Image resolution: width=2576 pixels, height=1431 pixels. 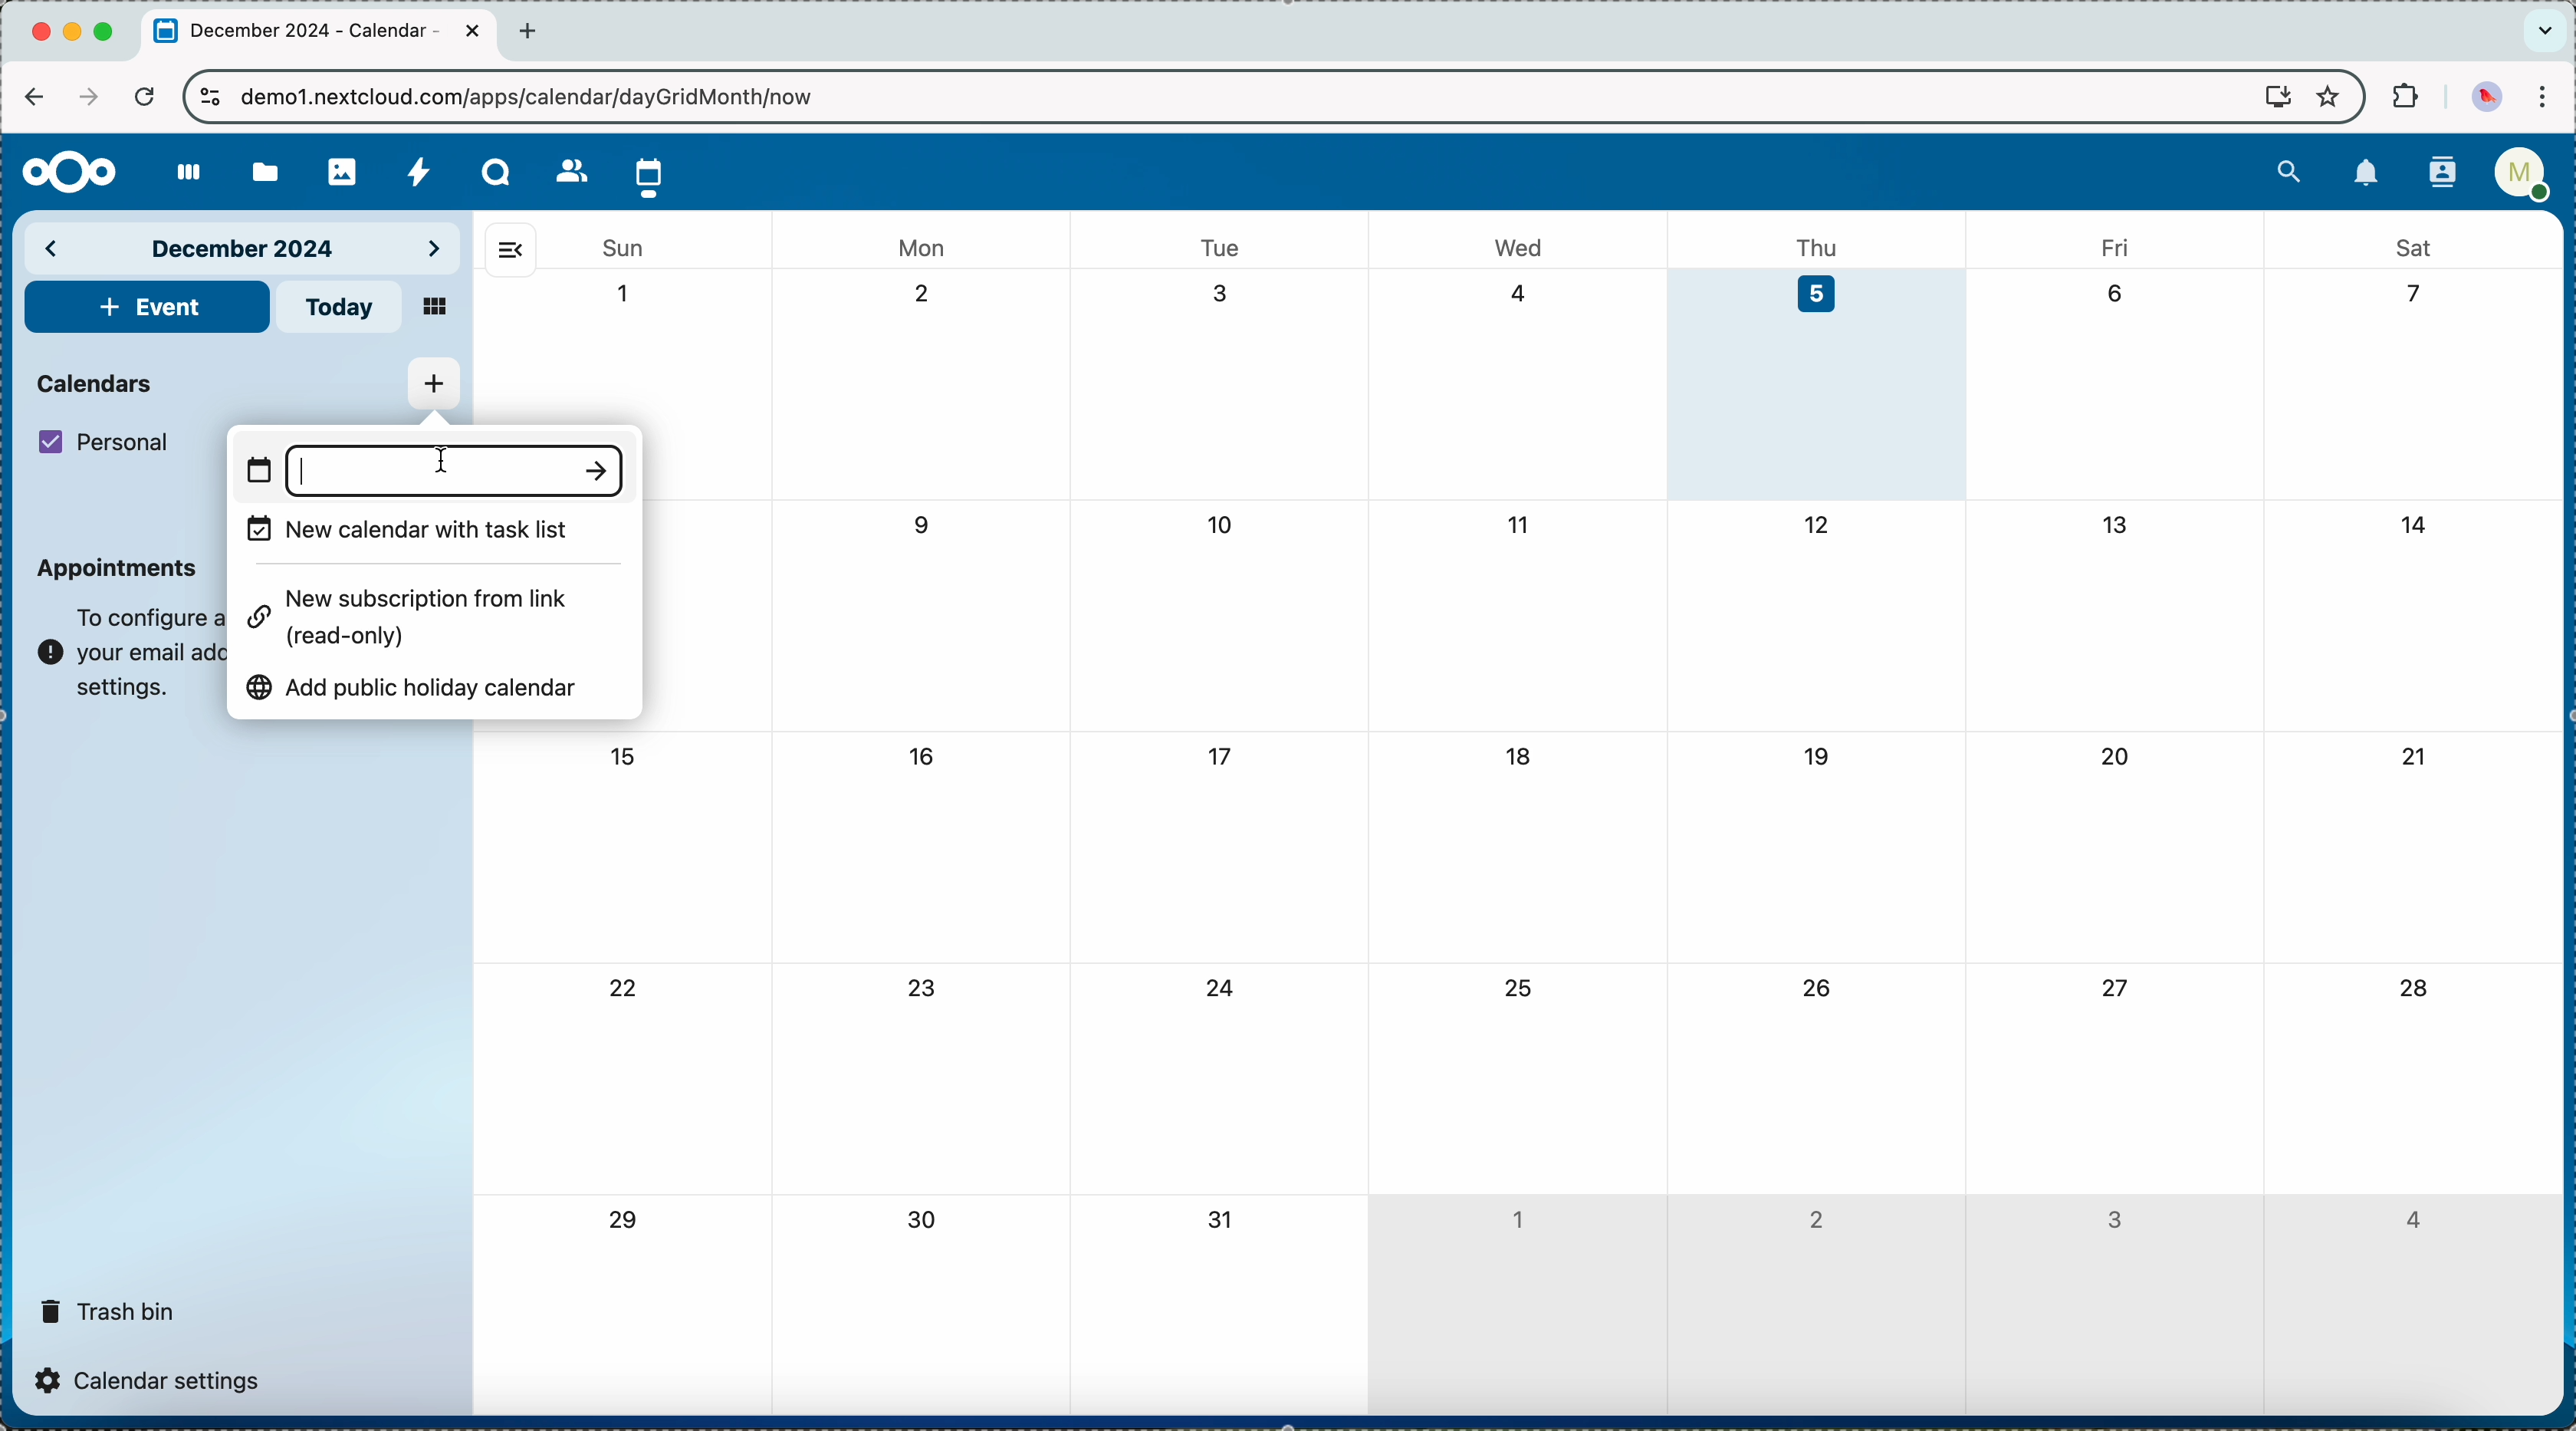 I want to click on maximize, so click(x=108, y=32).